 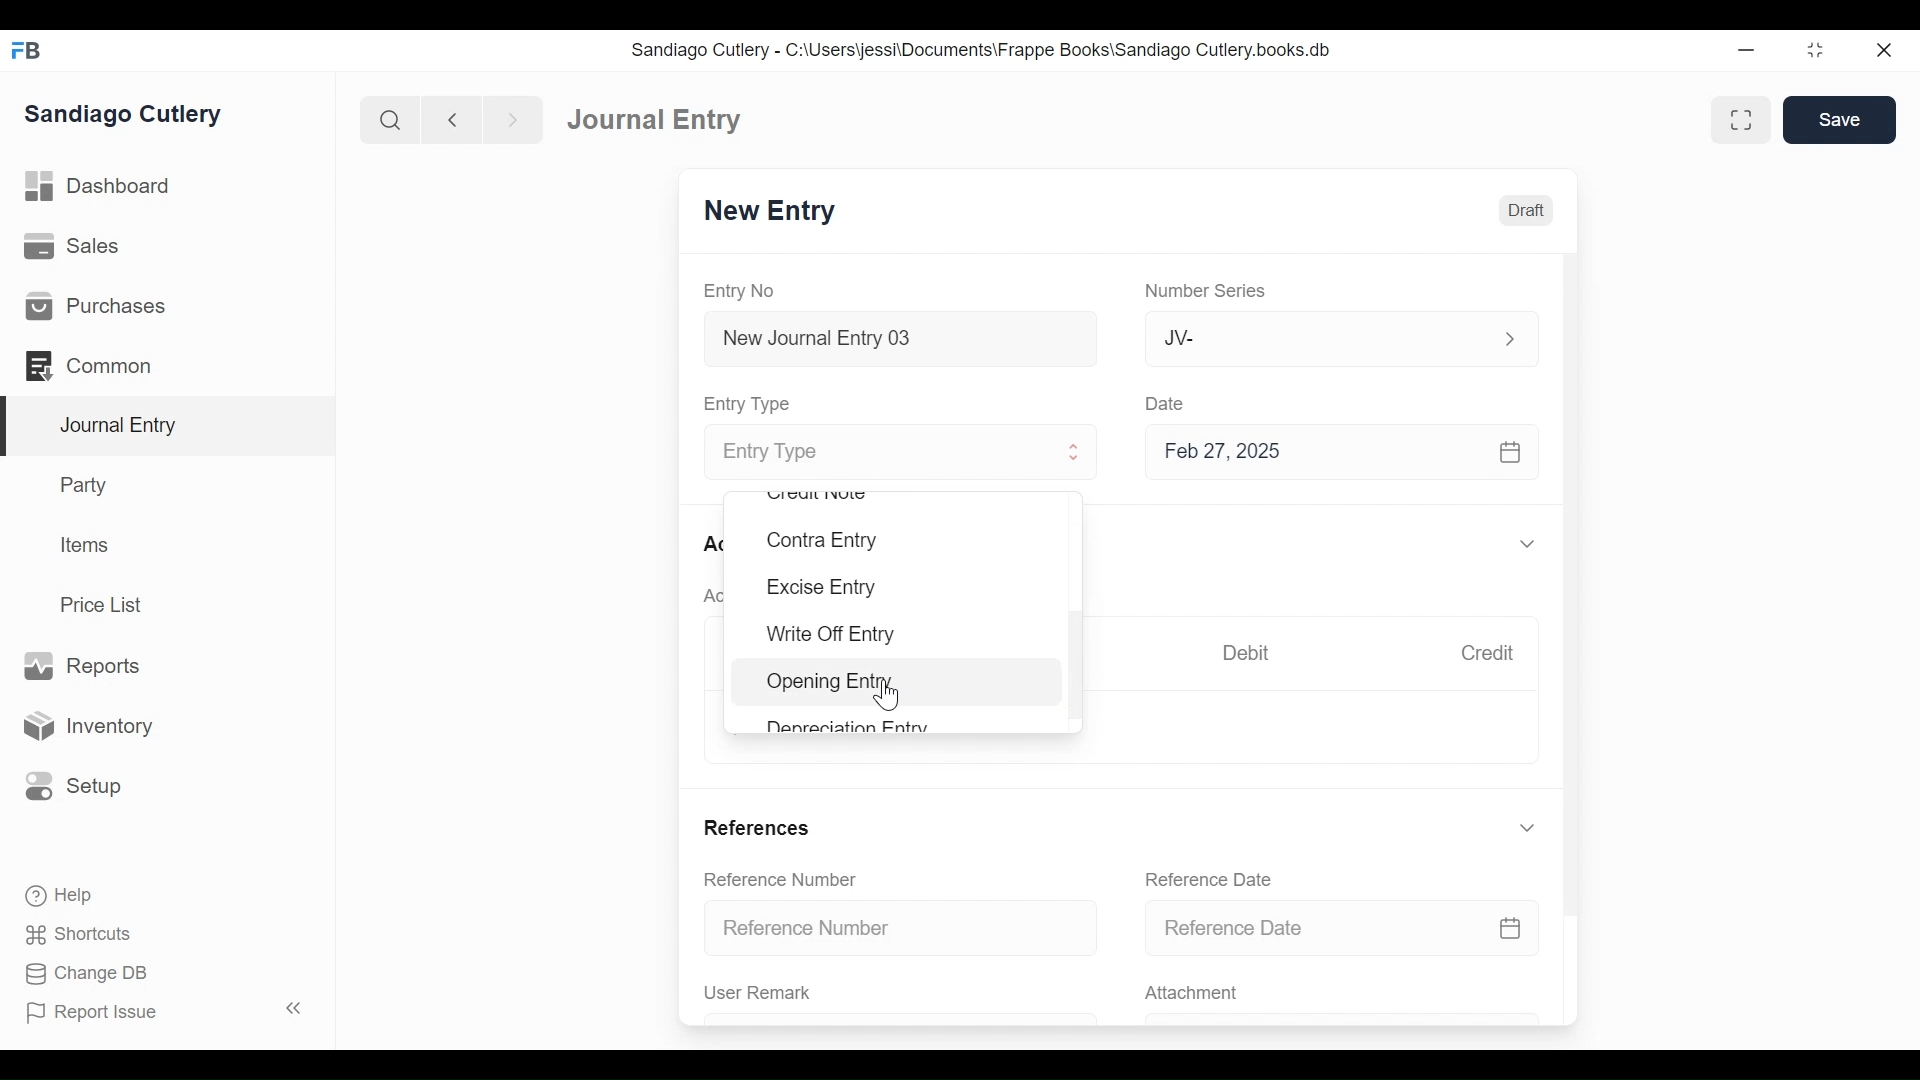 What do you see at coordinates (164, 427) in the screenshot?
I see `Journal Entry` at bounding box center [164, 427].